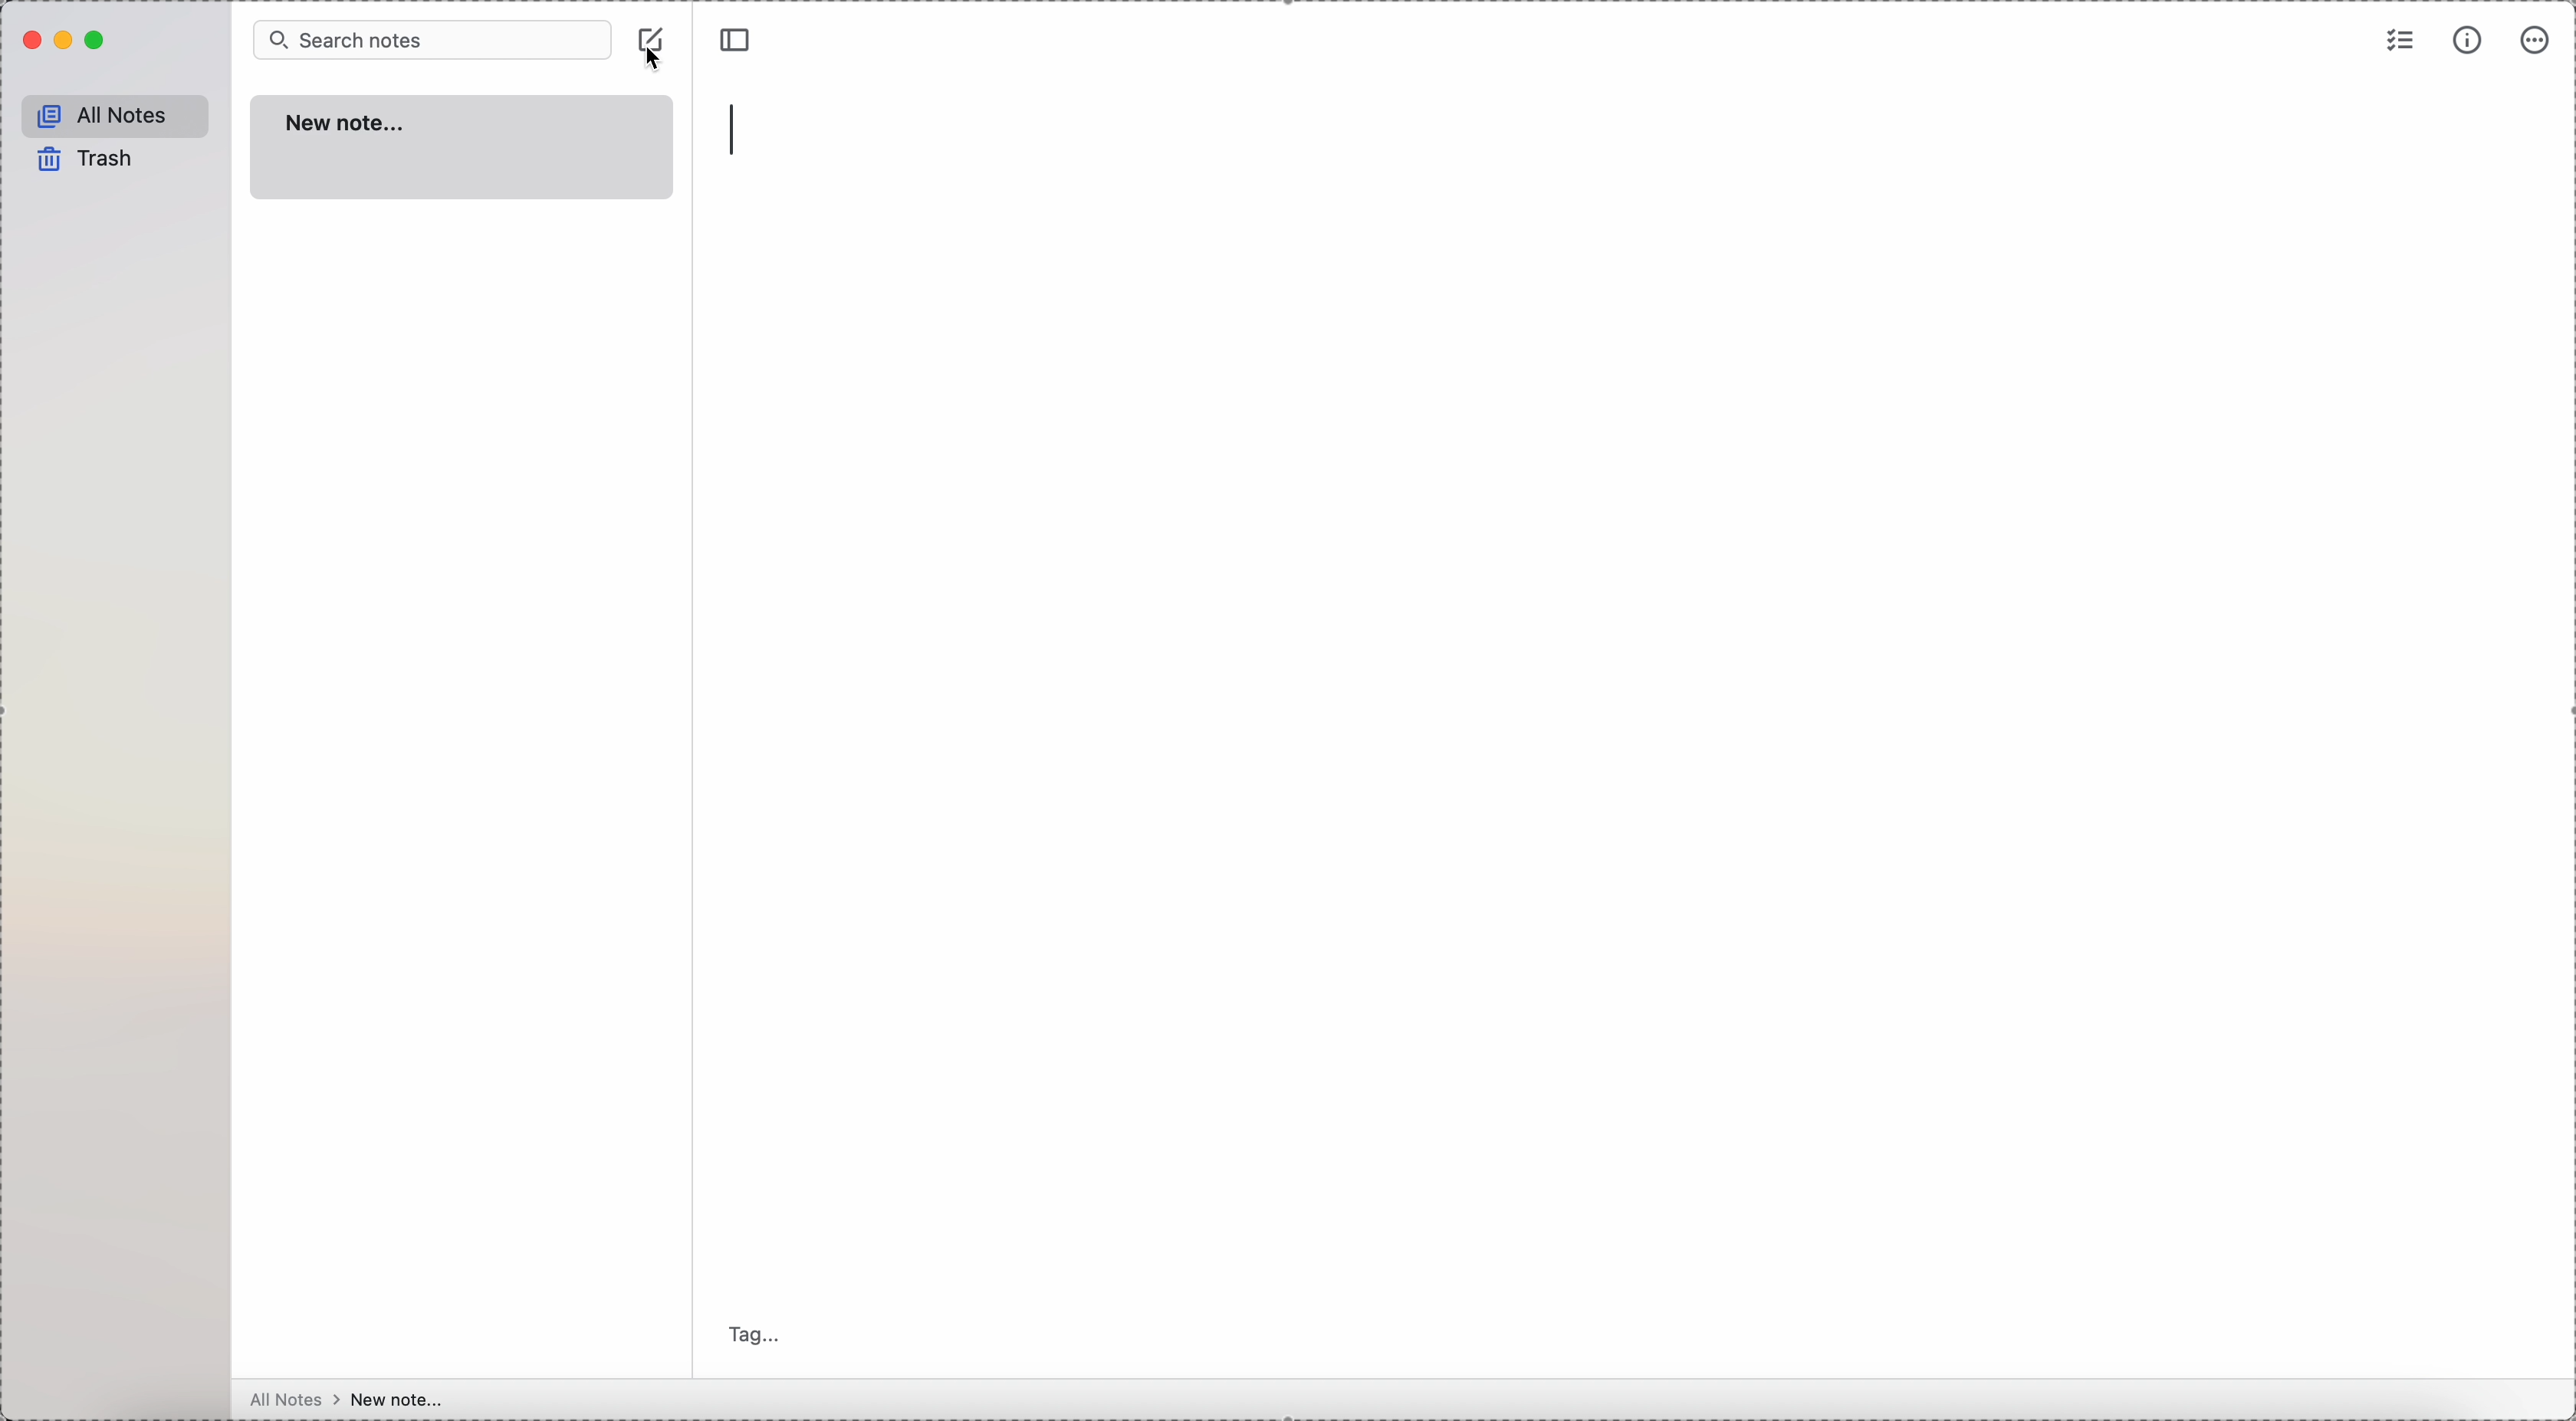 Image resolution: width=2576 pixels, height=1421 pixels. I want to click on new note, so click(464, 146).